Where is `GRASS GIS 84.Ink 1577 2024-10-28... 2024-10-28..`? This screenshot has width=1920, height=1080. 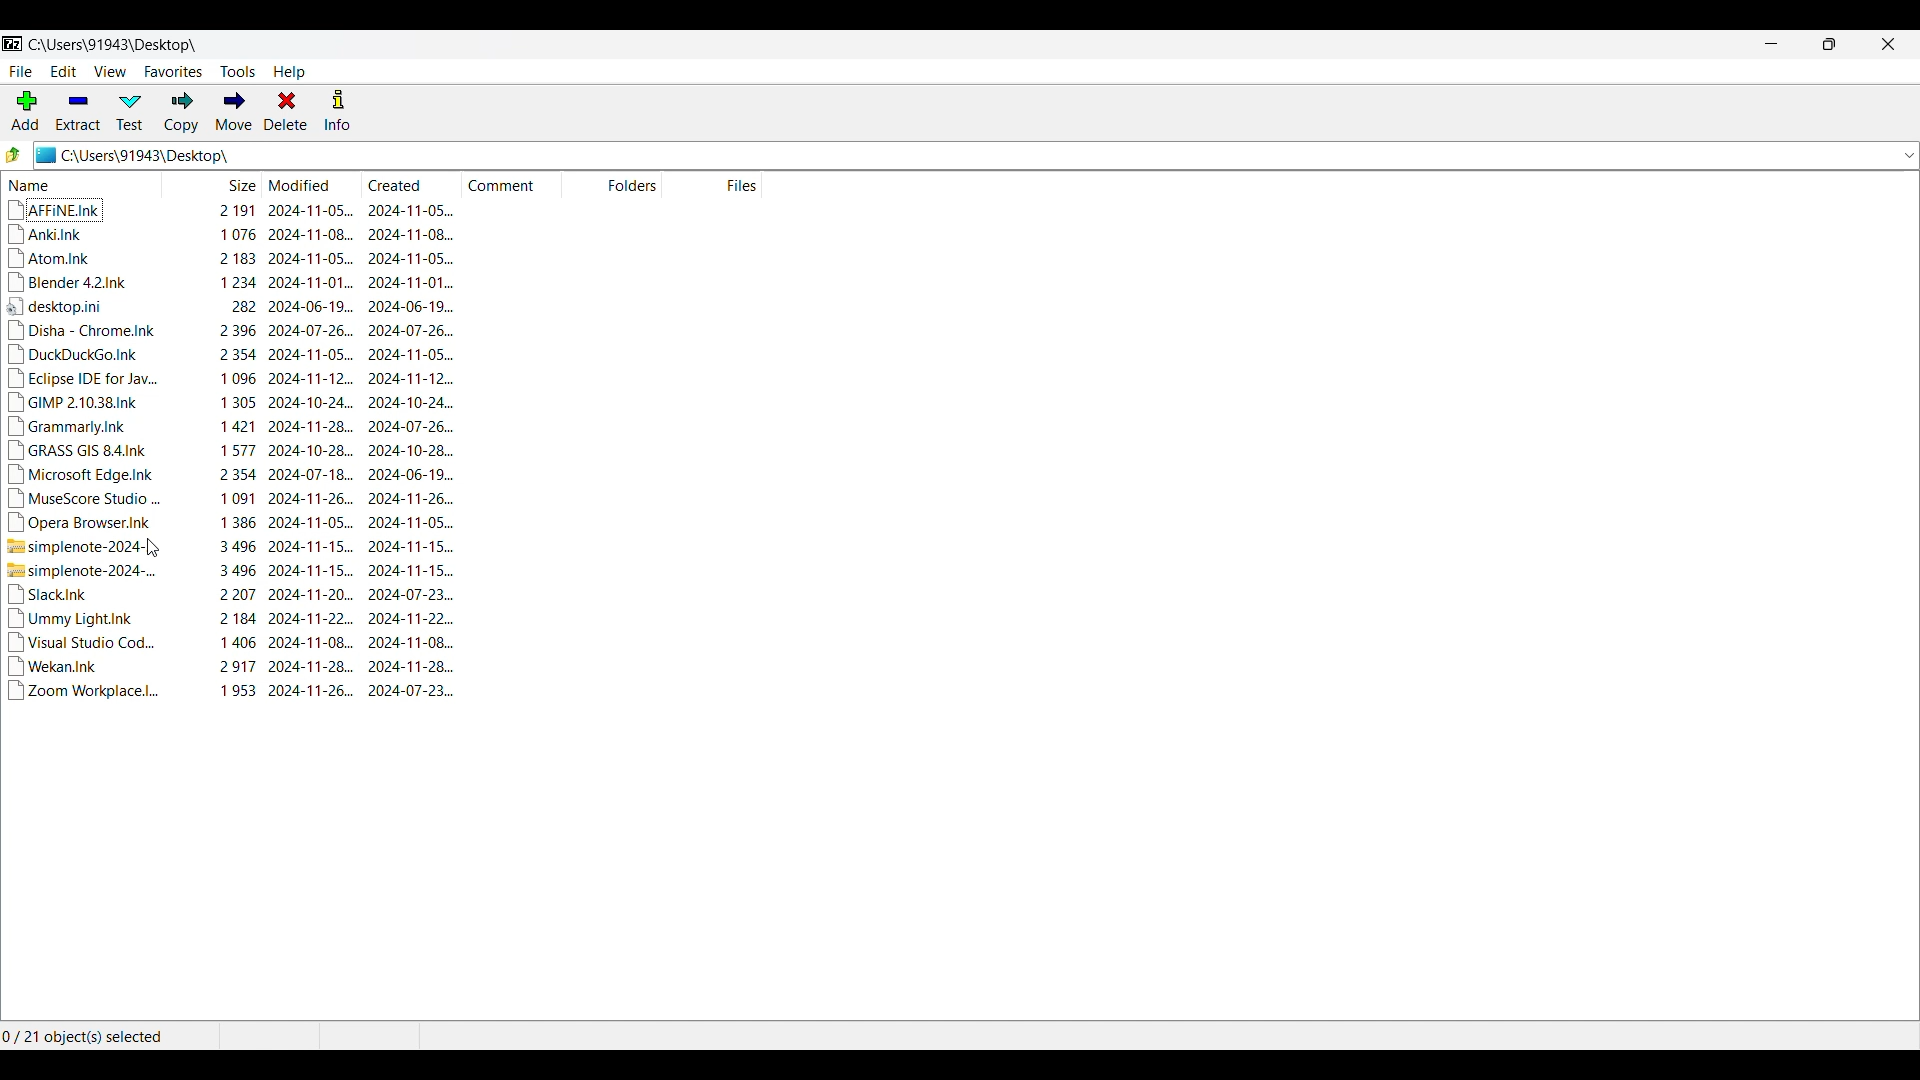 GRASS GIS 84.Ink 1577 2024-10-28... 2024-10-28.. is located at coordinates (230, 451).